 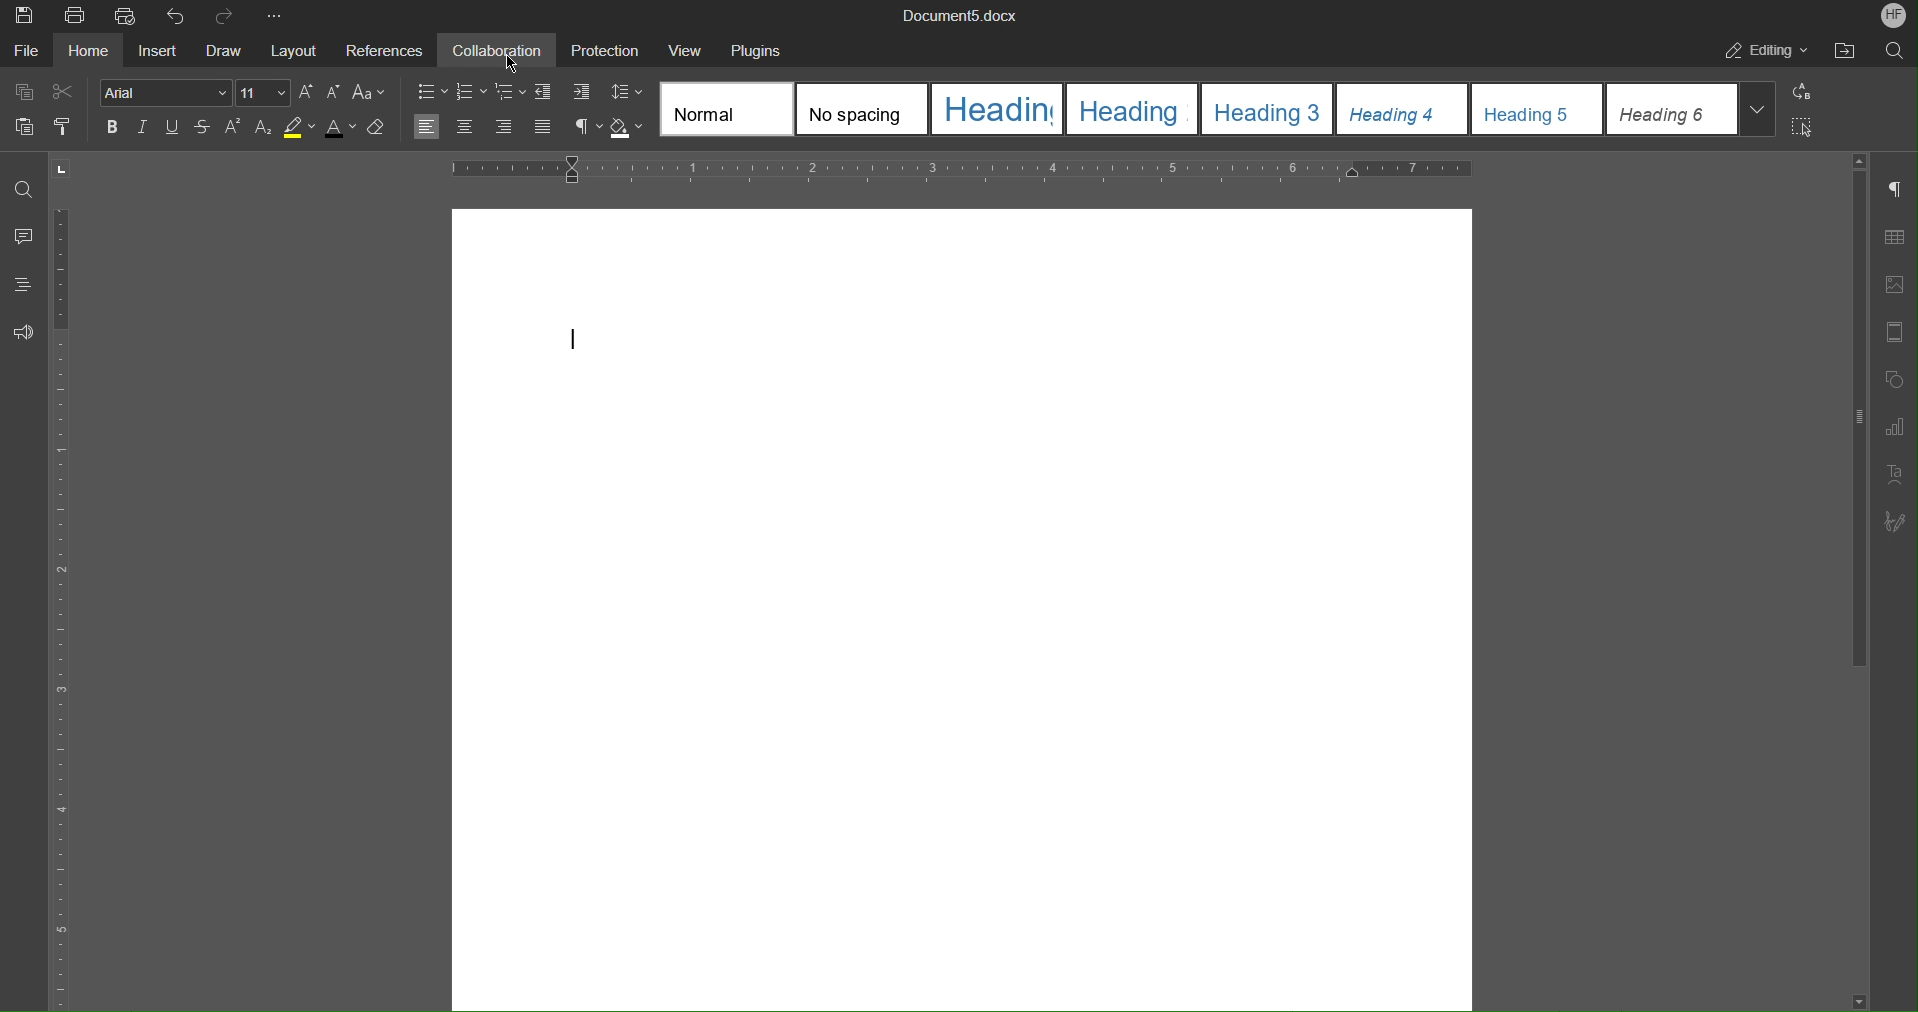 What do you see at coordinates (463, 93) in the screenshot?
I see `List` at bounding box center [463, 93].